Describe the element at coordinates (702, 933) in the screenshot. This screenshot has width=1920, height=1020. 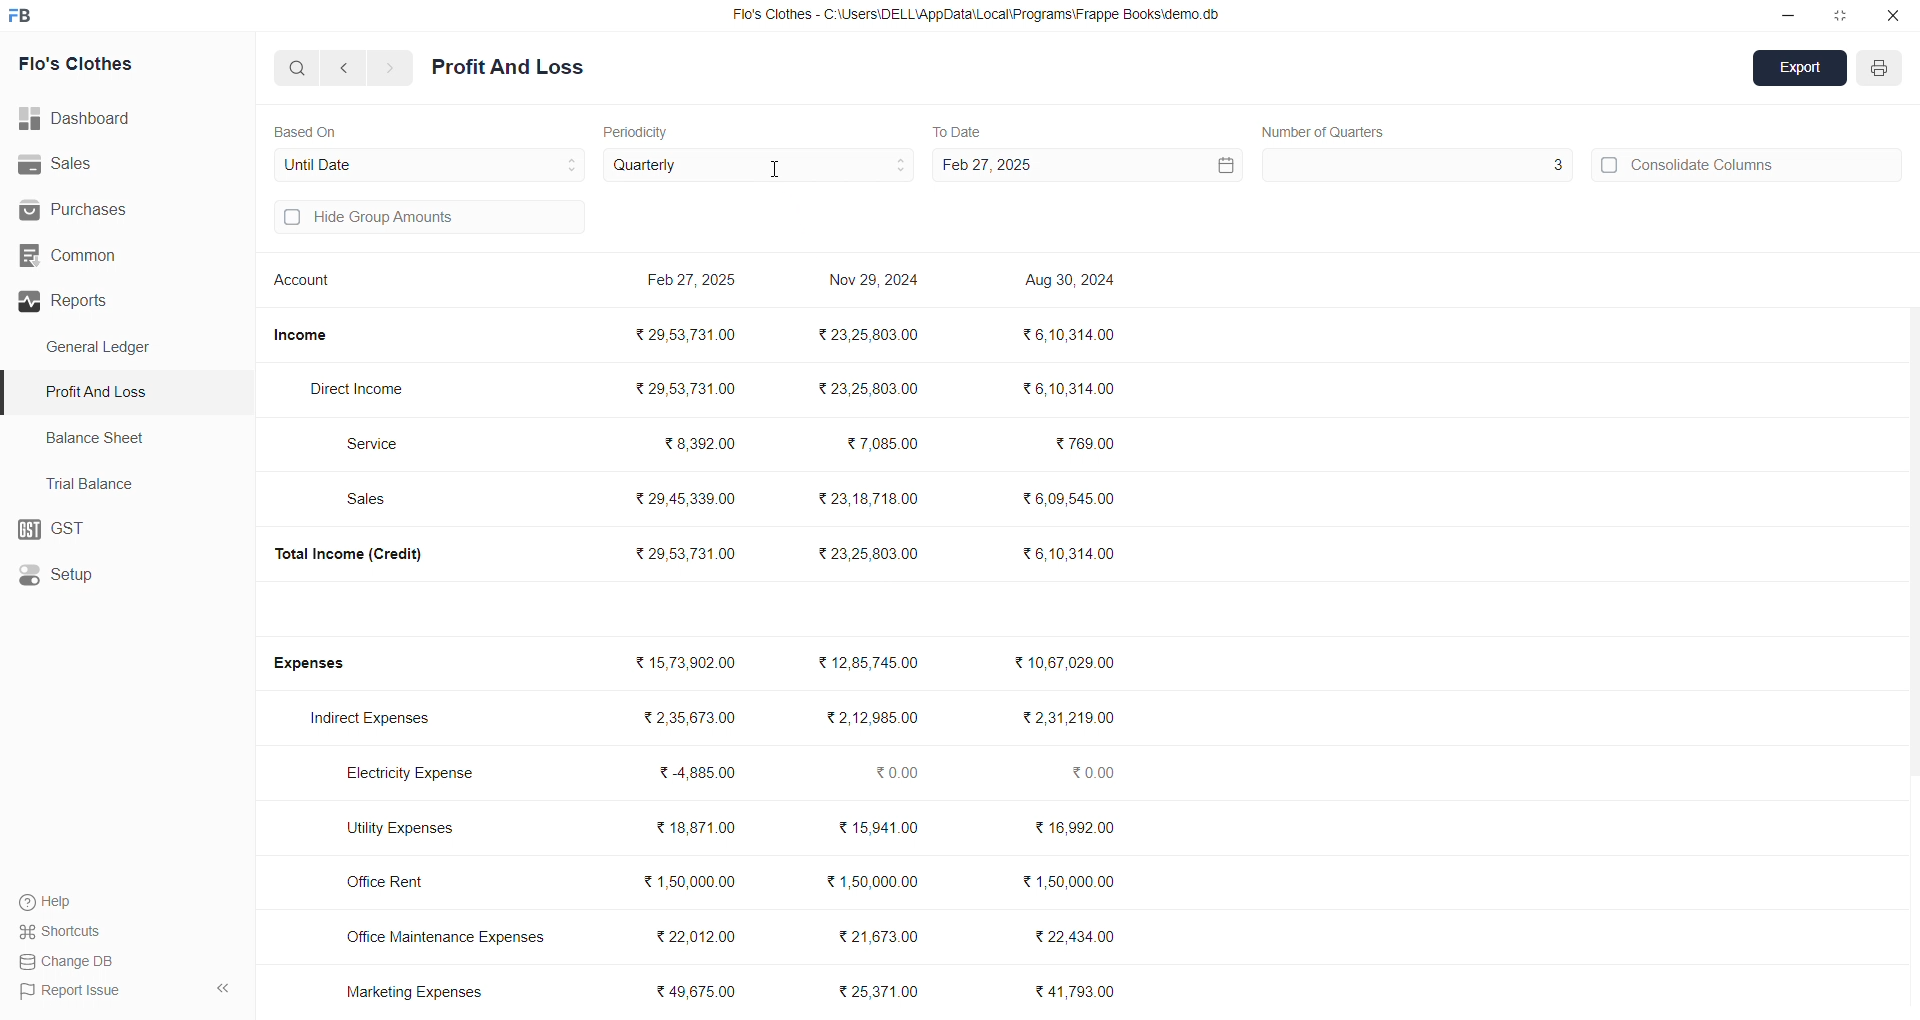
I see `₹22,012.00` at that location.